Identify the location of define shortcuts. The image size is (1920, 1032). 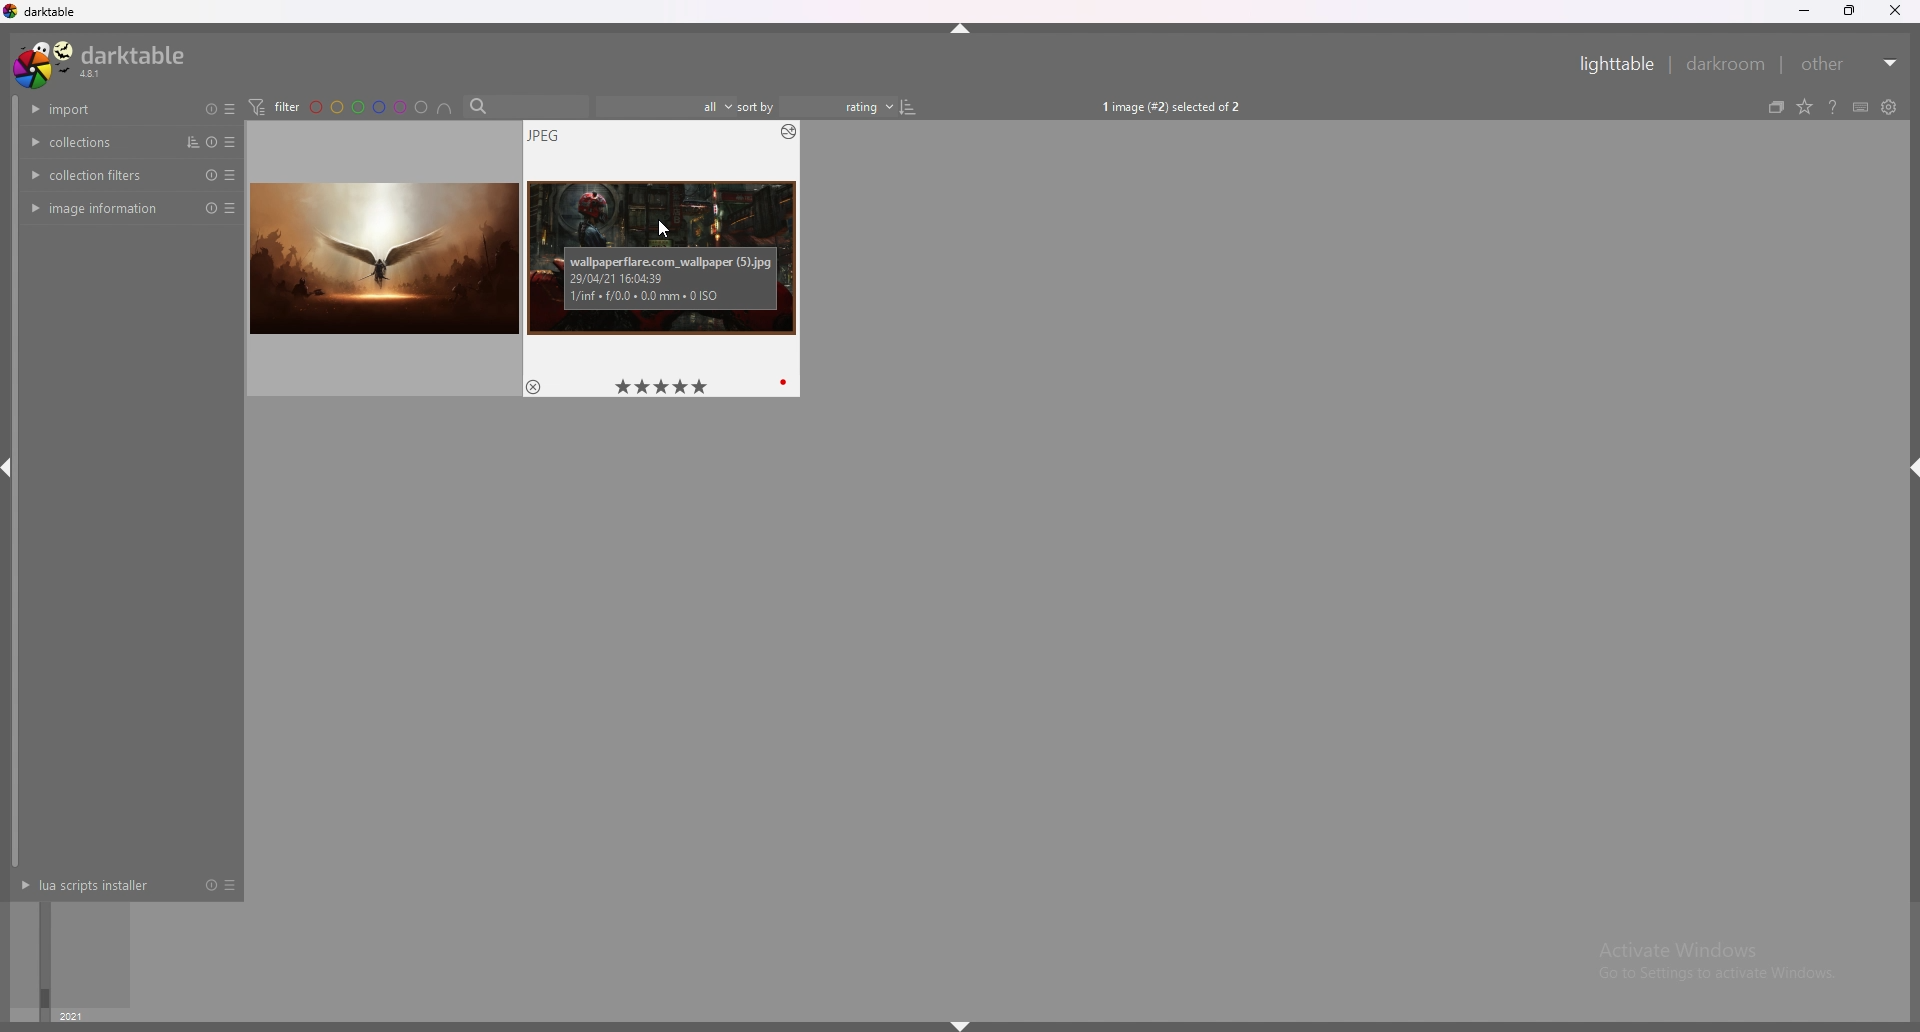
(1862, 107).